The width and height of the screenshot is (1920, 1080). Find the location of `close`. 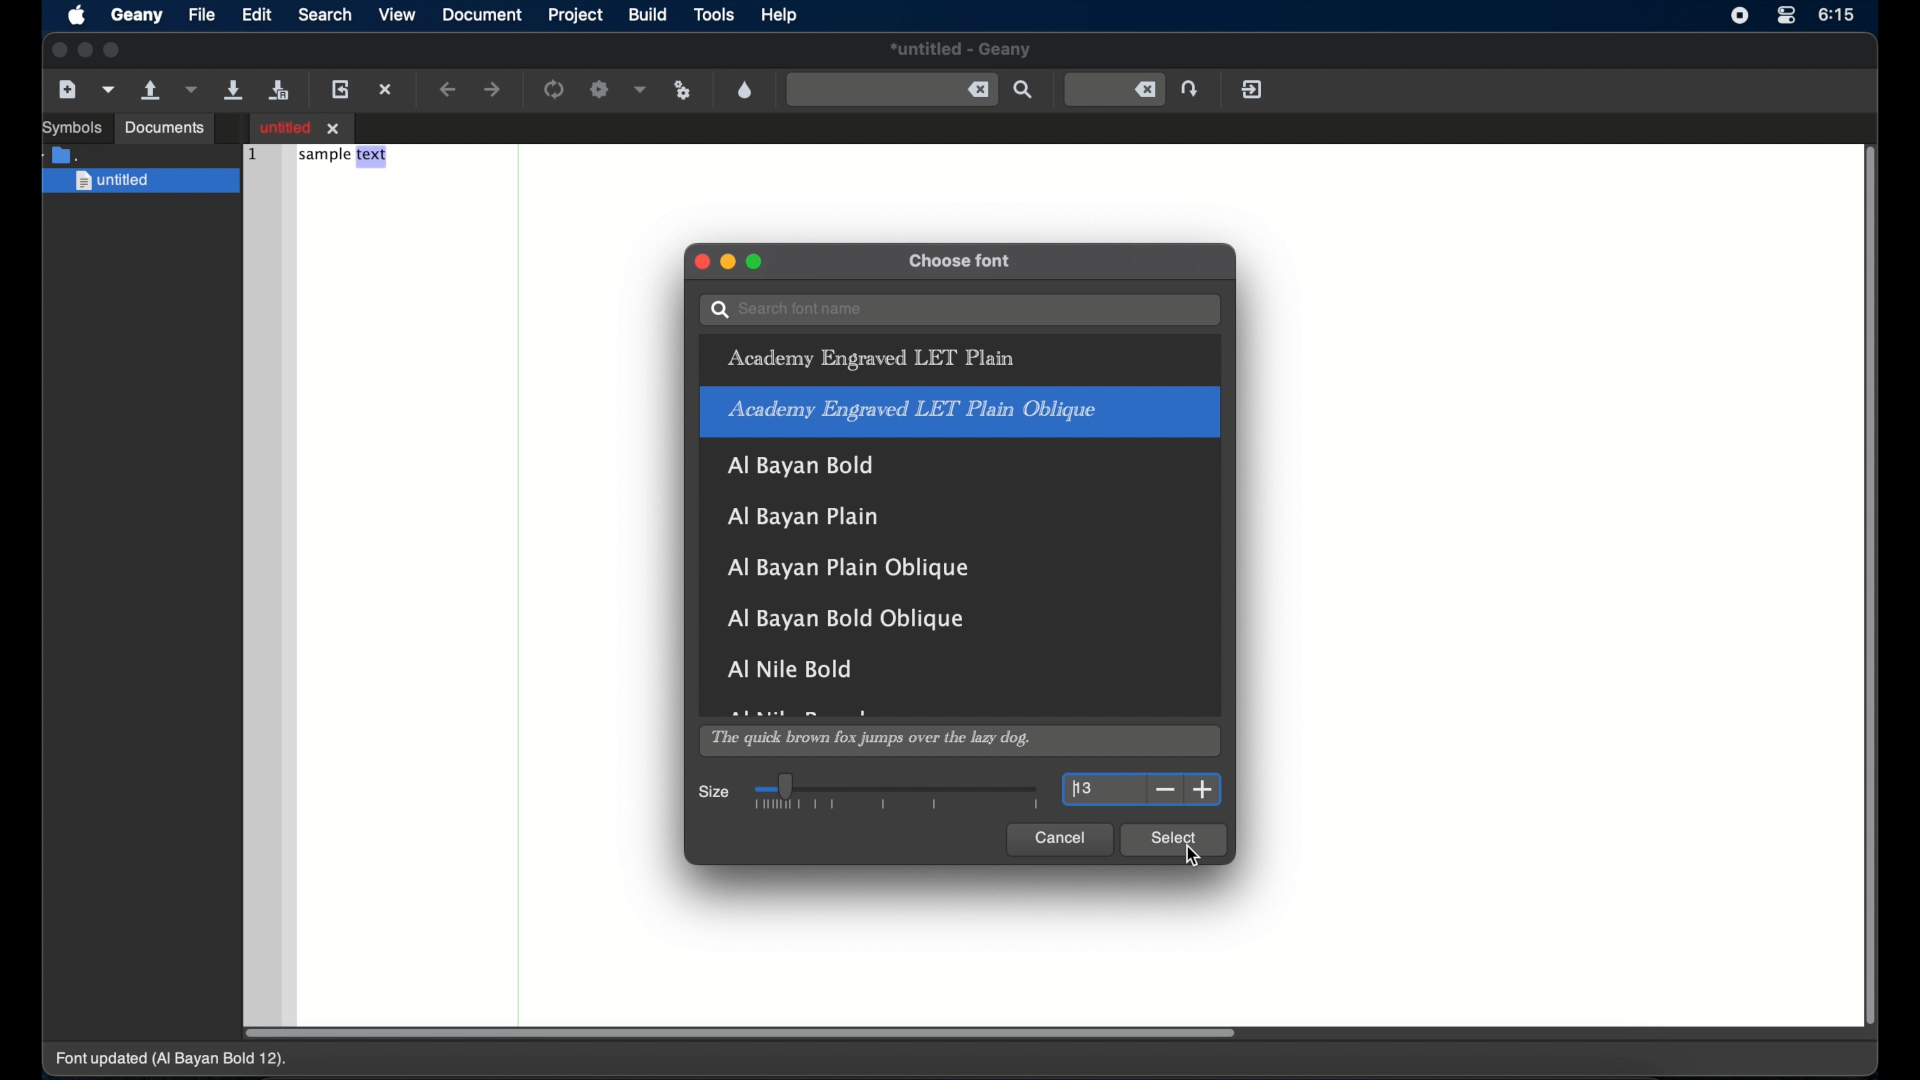

close is located at coordinates (57, 50).